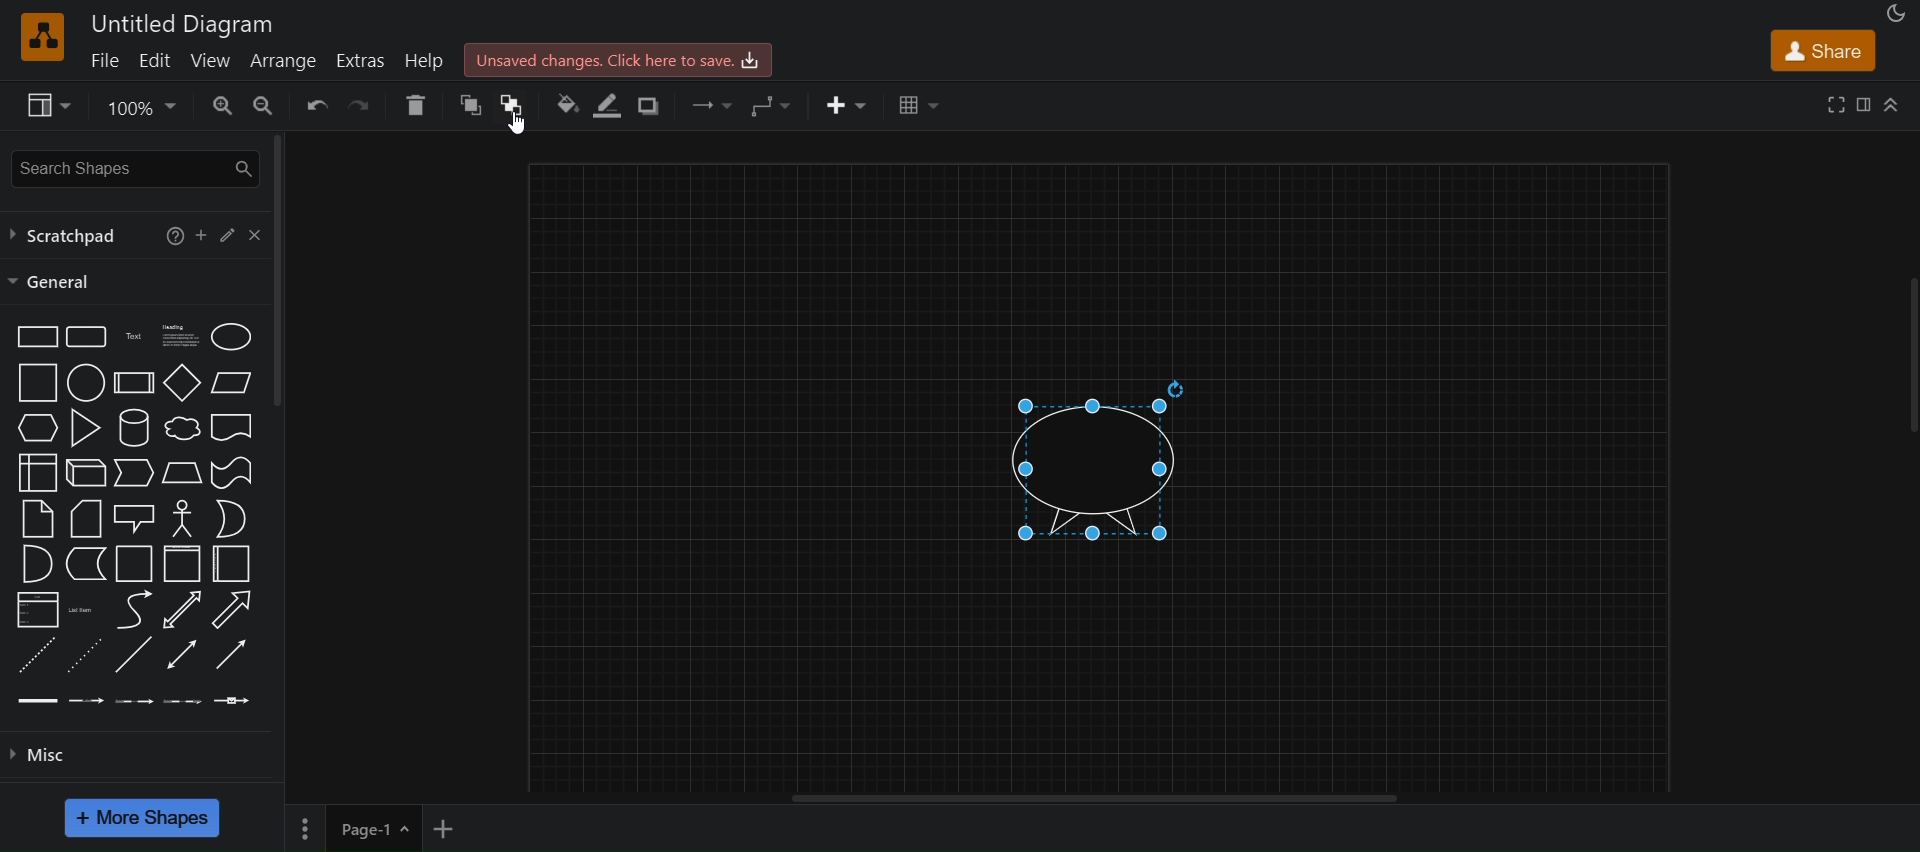 The width and height of the screenshot is (1920, 852). What do you see at coordinates (104, 61) in the screenshot?
I see `file` at bounding box center [104, 61].